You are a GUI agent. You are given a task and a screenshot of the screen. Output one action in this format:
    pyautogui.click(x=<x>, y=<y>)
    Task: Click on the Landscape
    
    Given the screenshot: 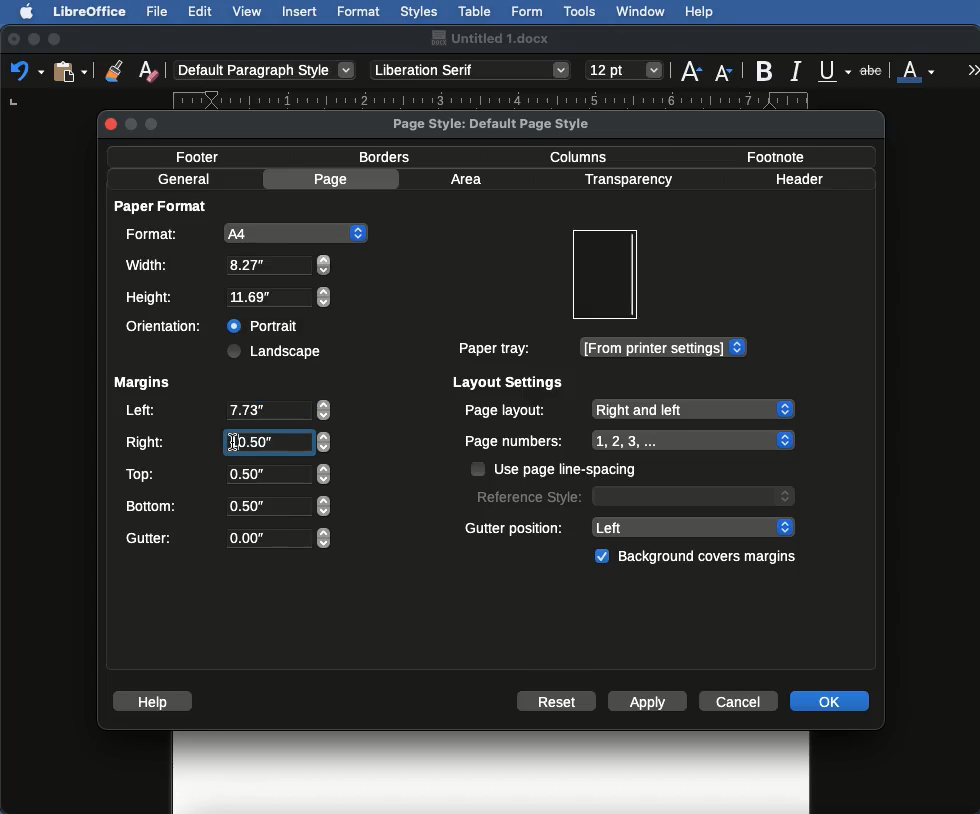 What is the action you would take?
    pyautogui.click(x=277, y=351)
    